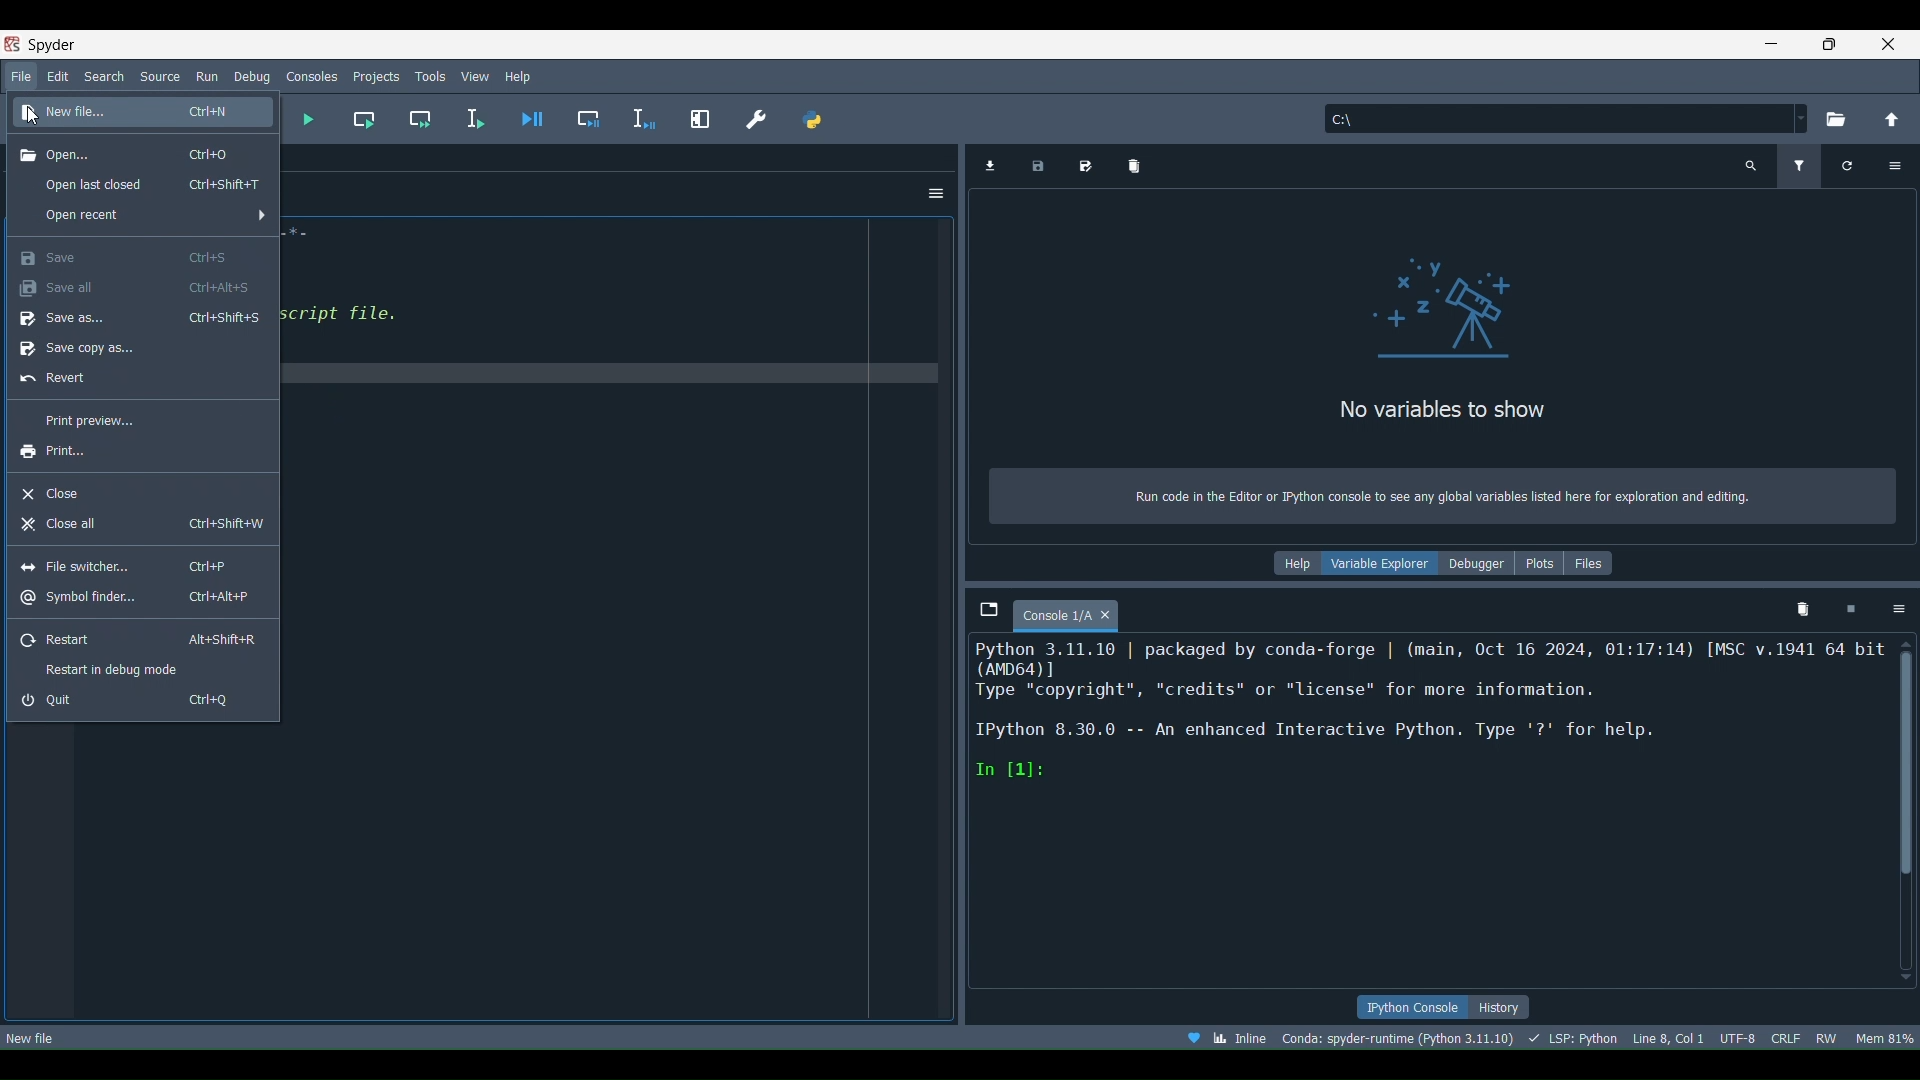 Image resolution: width=1920 pixels, height=1080 pixels. Describe the element at coordinates (1851, 608) in the screenshot. I see `Interrupt kernel` at that location.